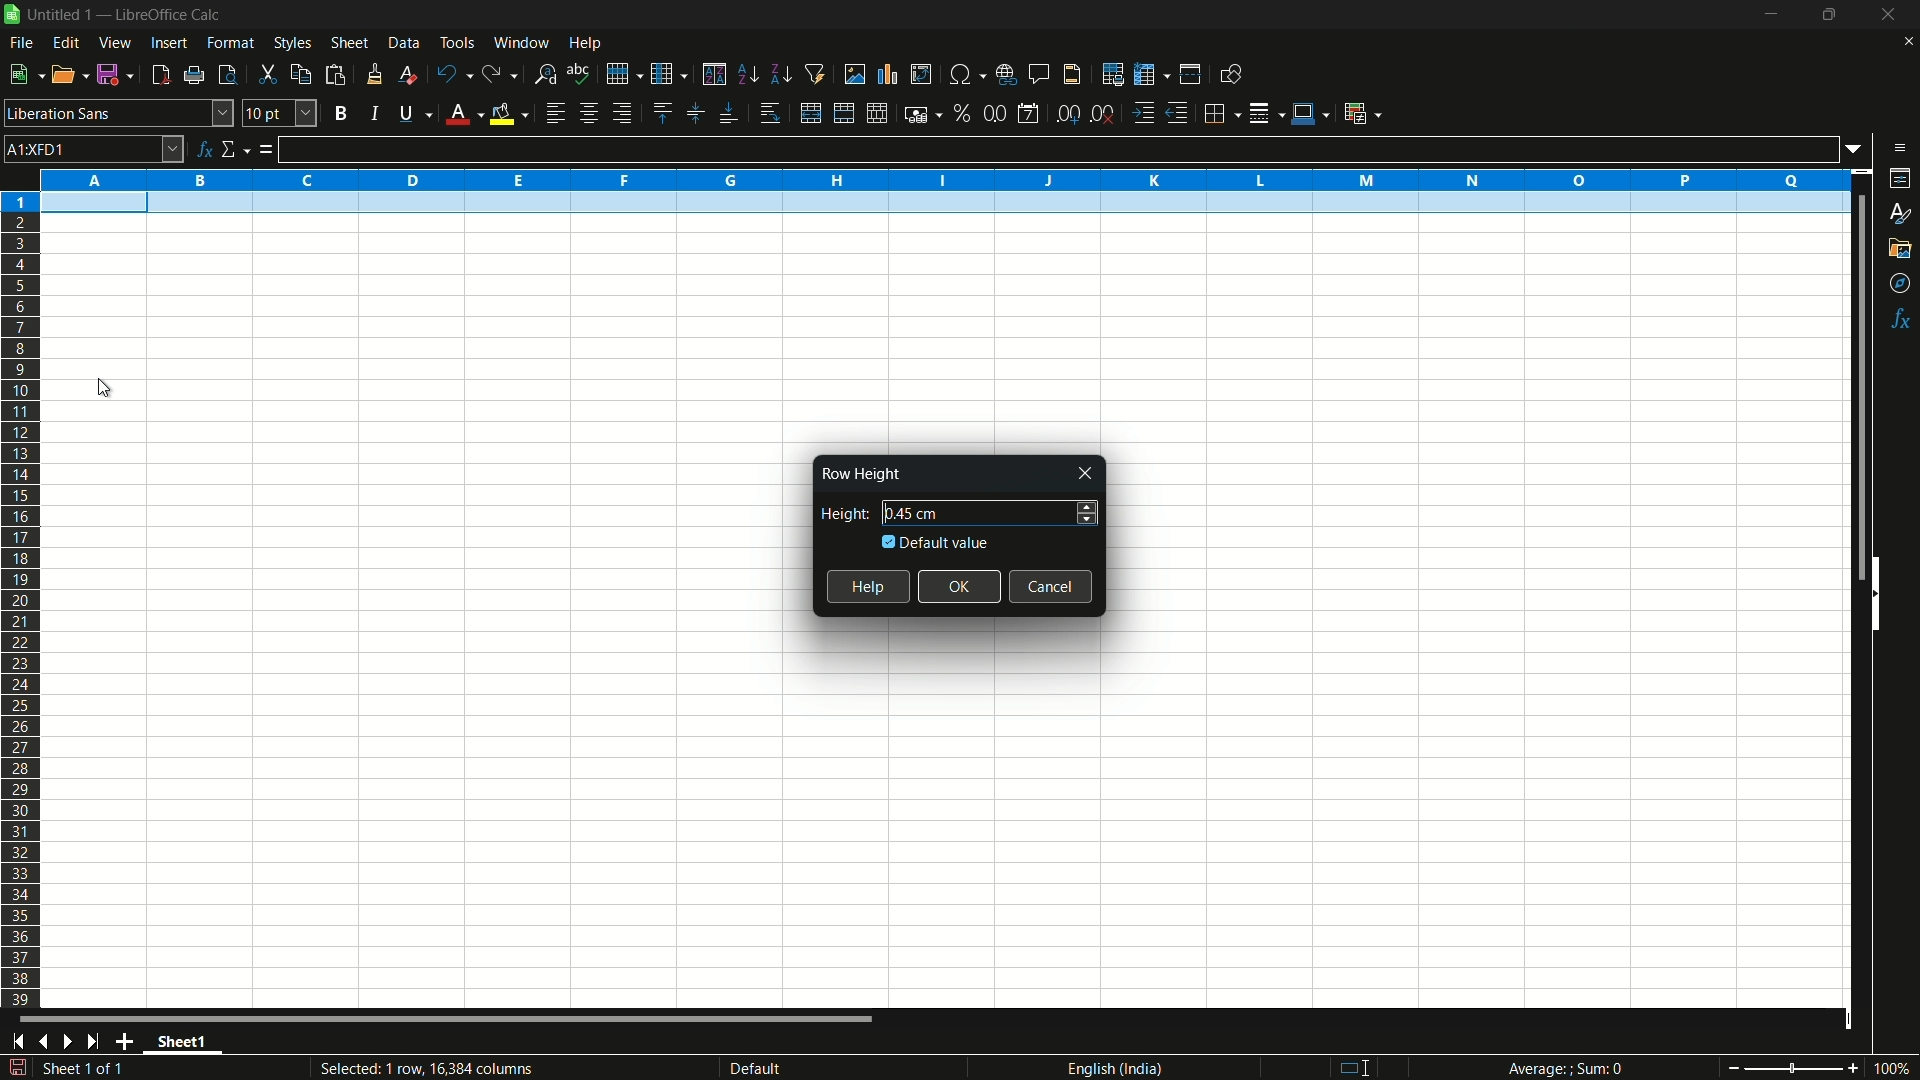 The image size is (1920, 1080). Describe the element at coordinates (868, 587) in the screenshot. I see `help` at that location.